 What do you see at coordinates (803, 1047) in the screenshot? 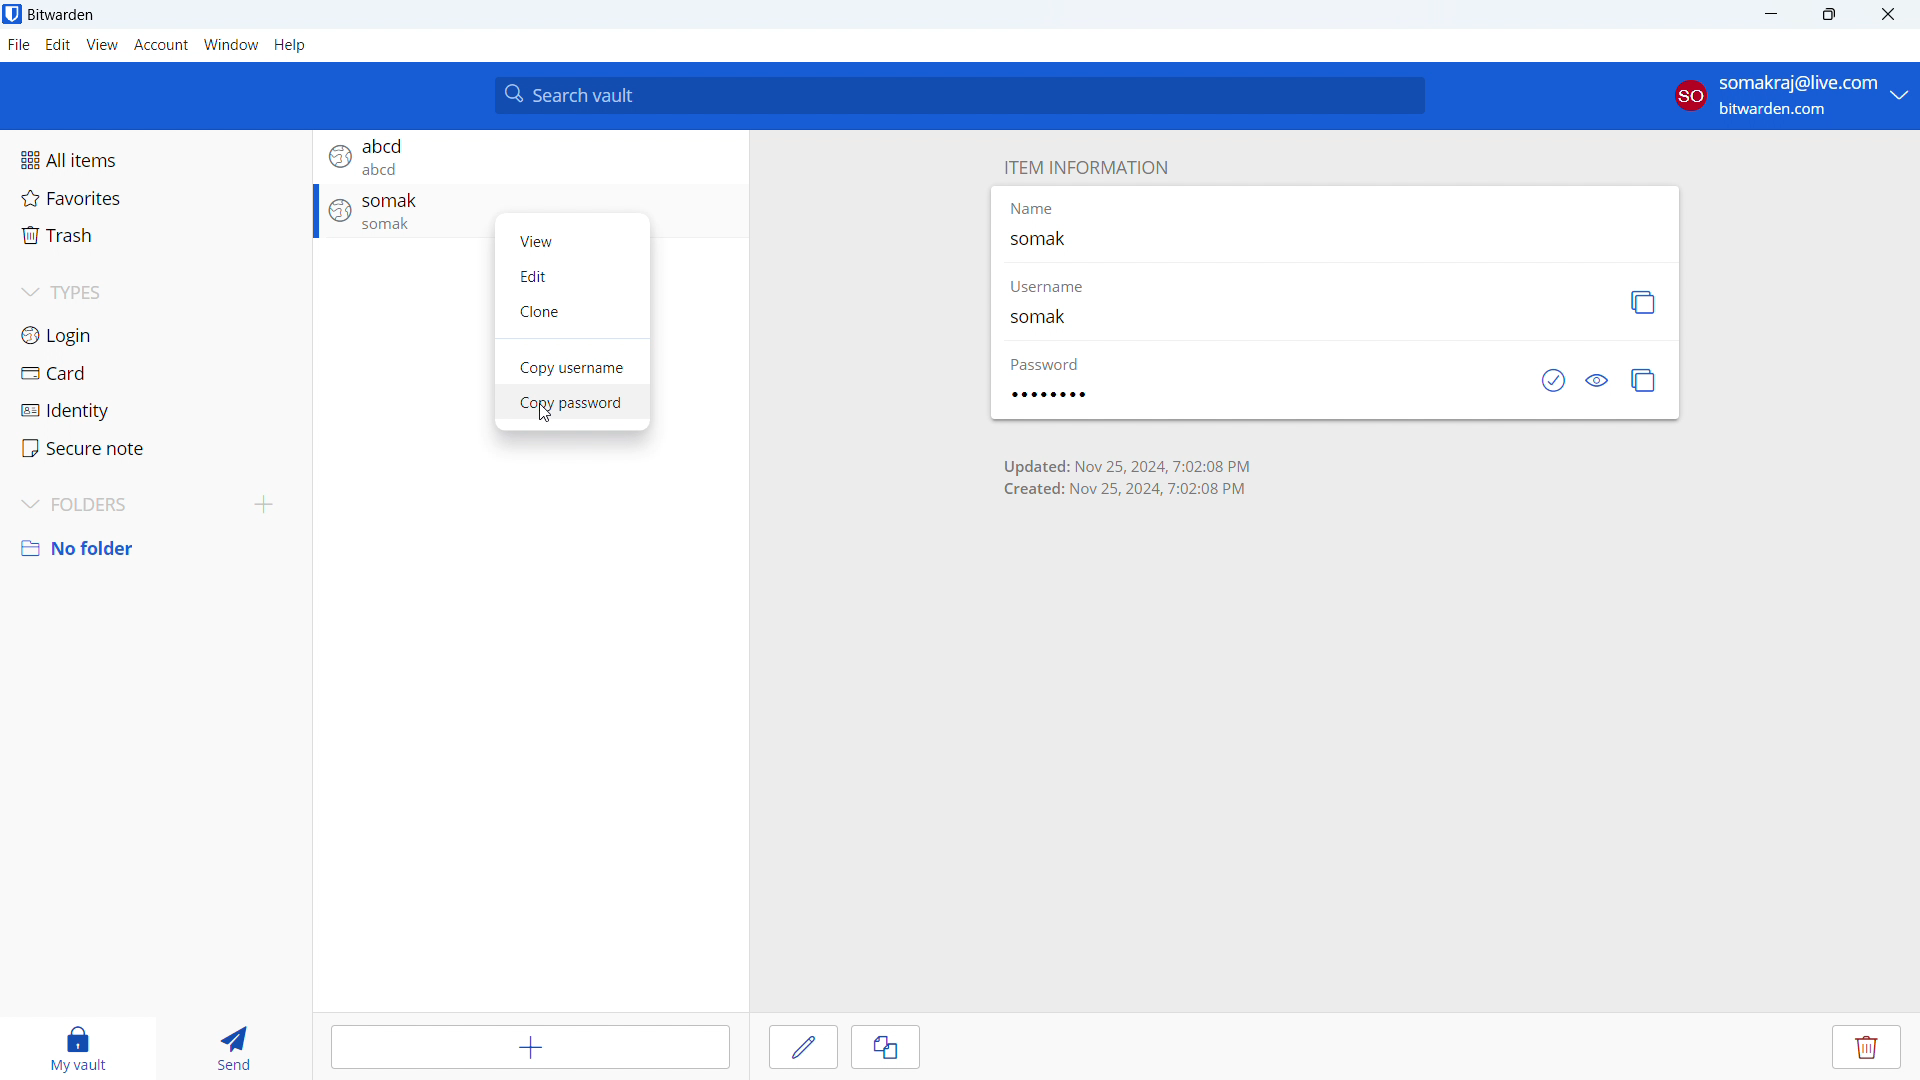
I see `edit` at bounding box center [803, 1047].